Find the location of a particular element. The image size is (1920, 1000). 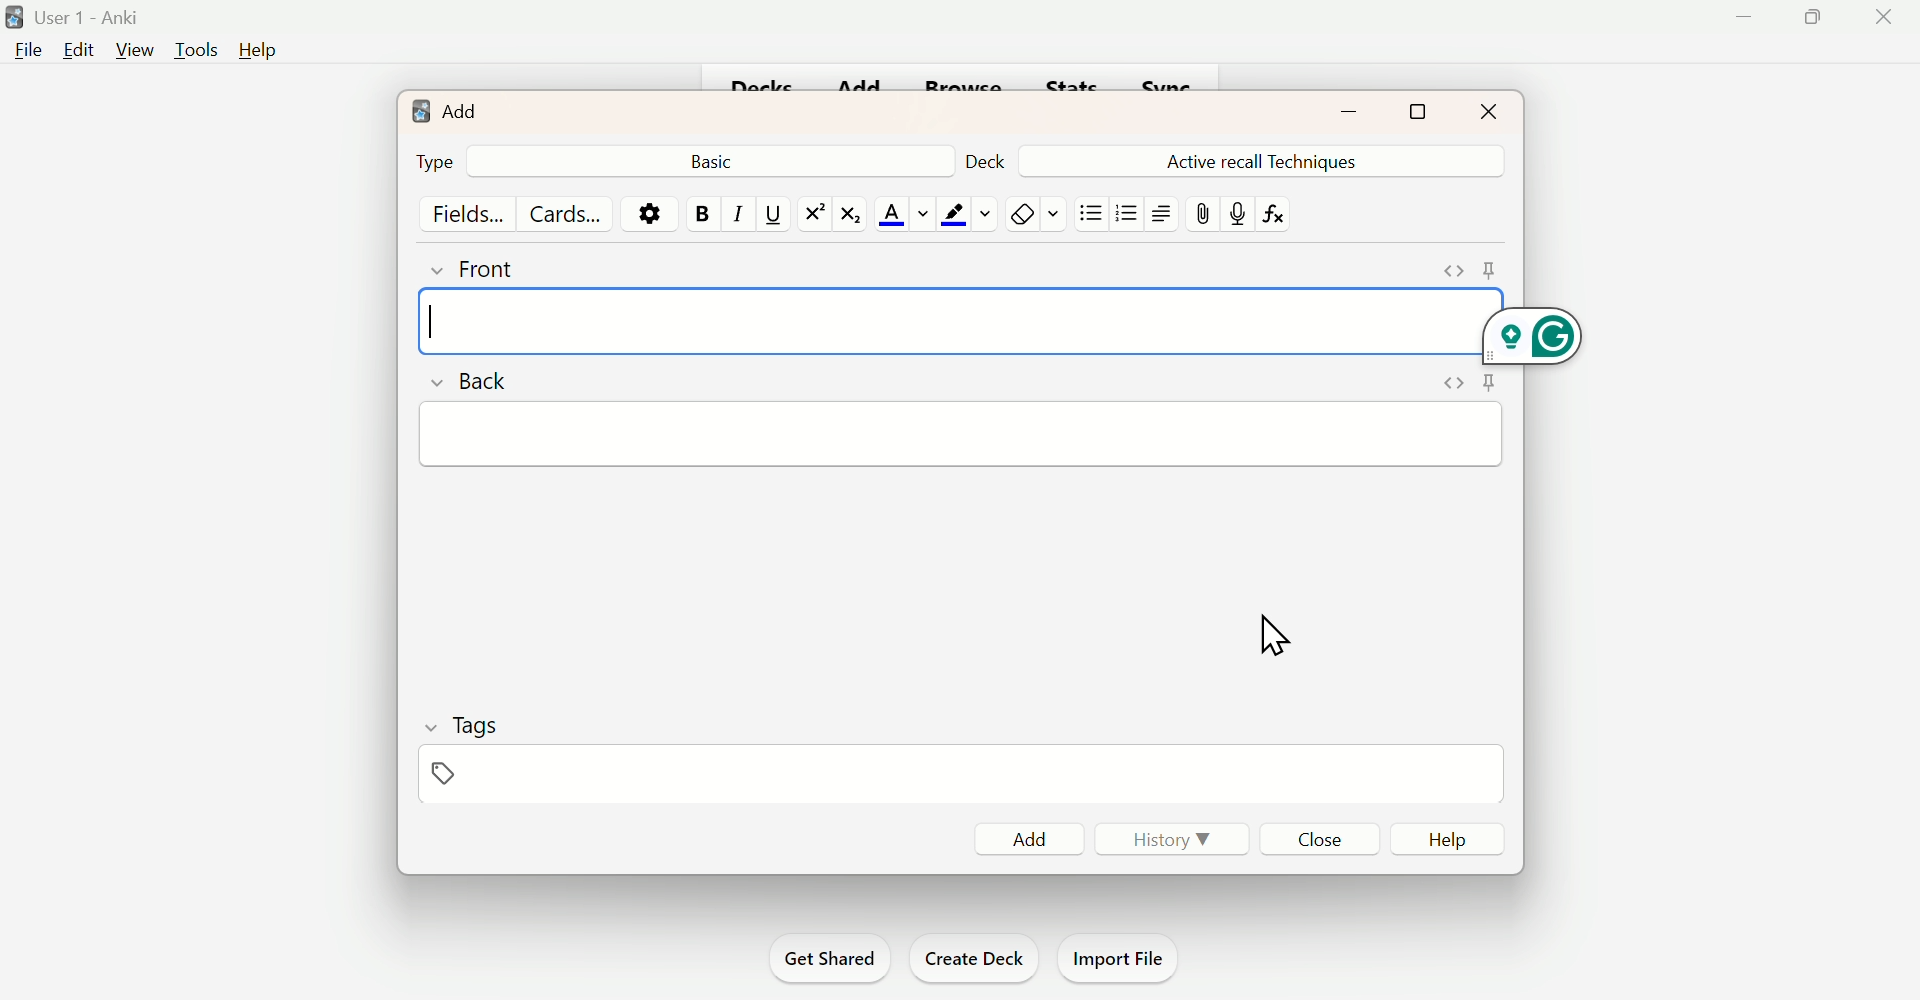

Import File is located at coordinates (1122, 958).